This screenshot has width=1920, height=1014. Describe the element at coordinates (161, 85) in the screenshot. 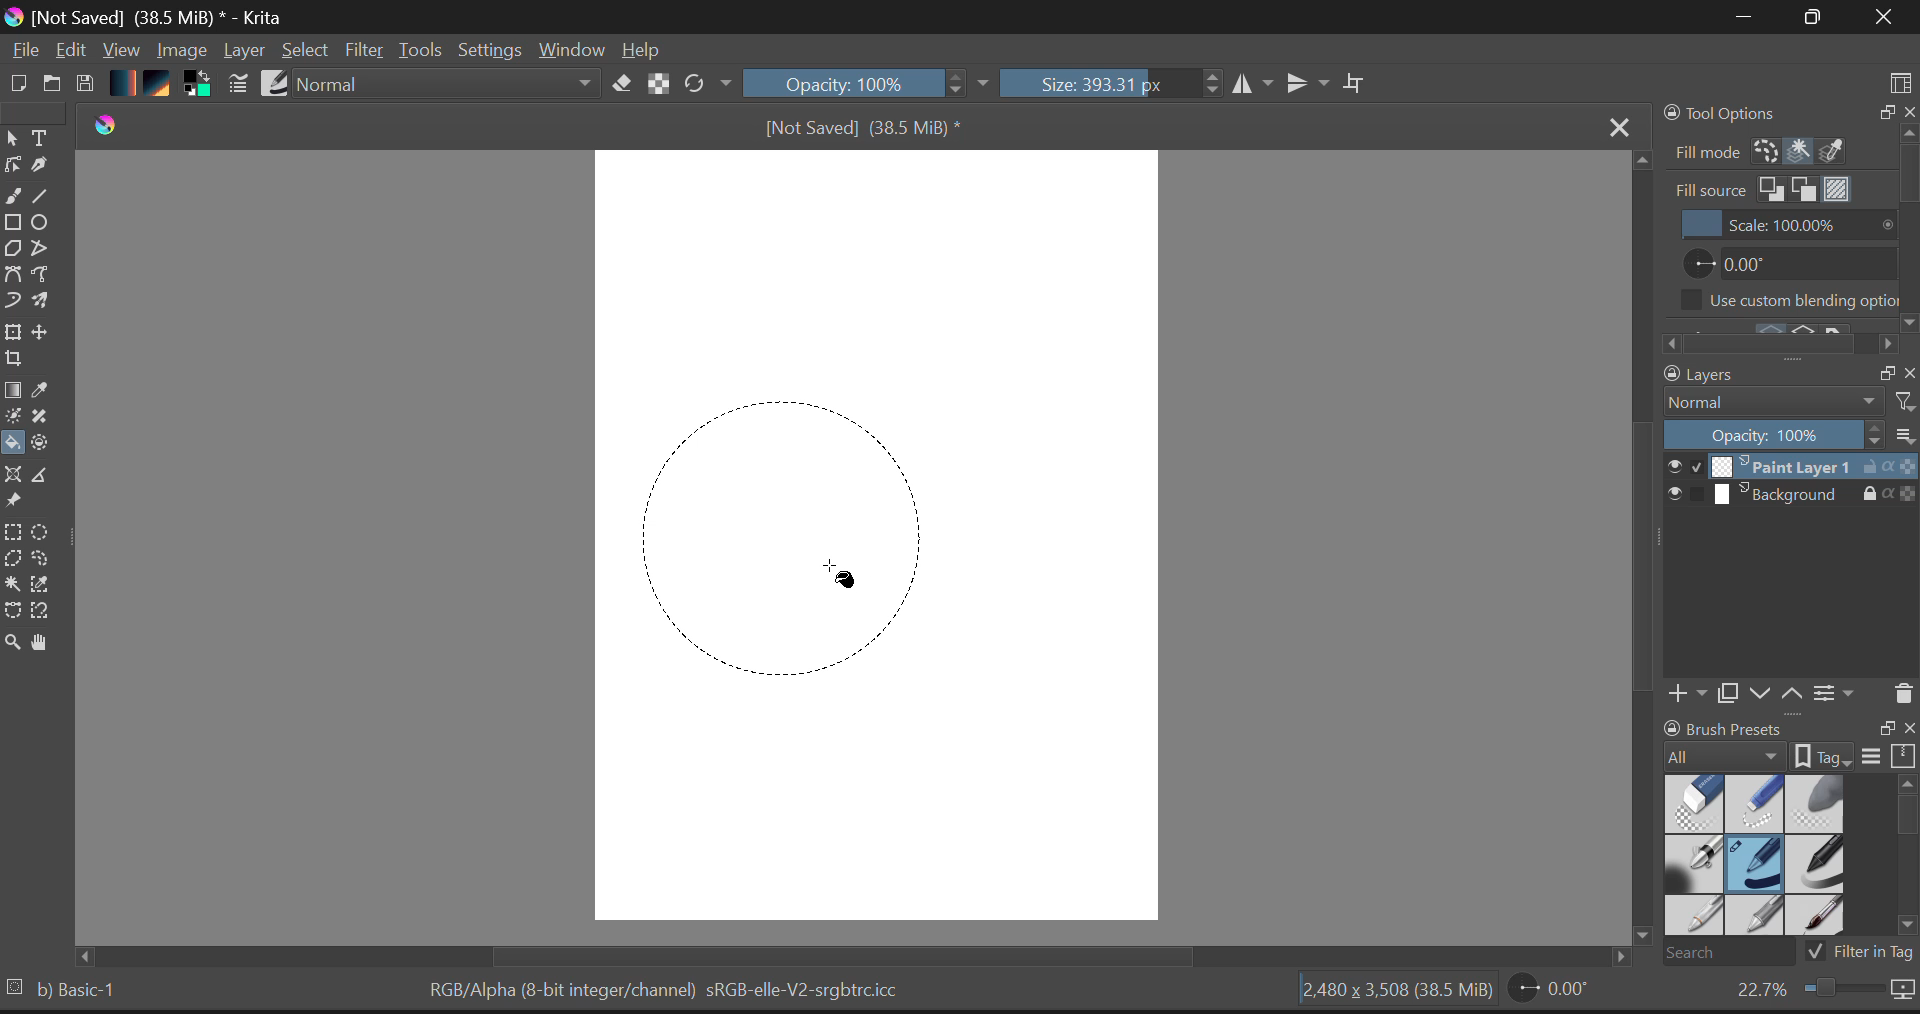

I see `Pattern` at that location.